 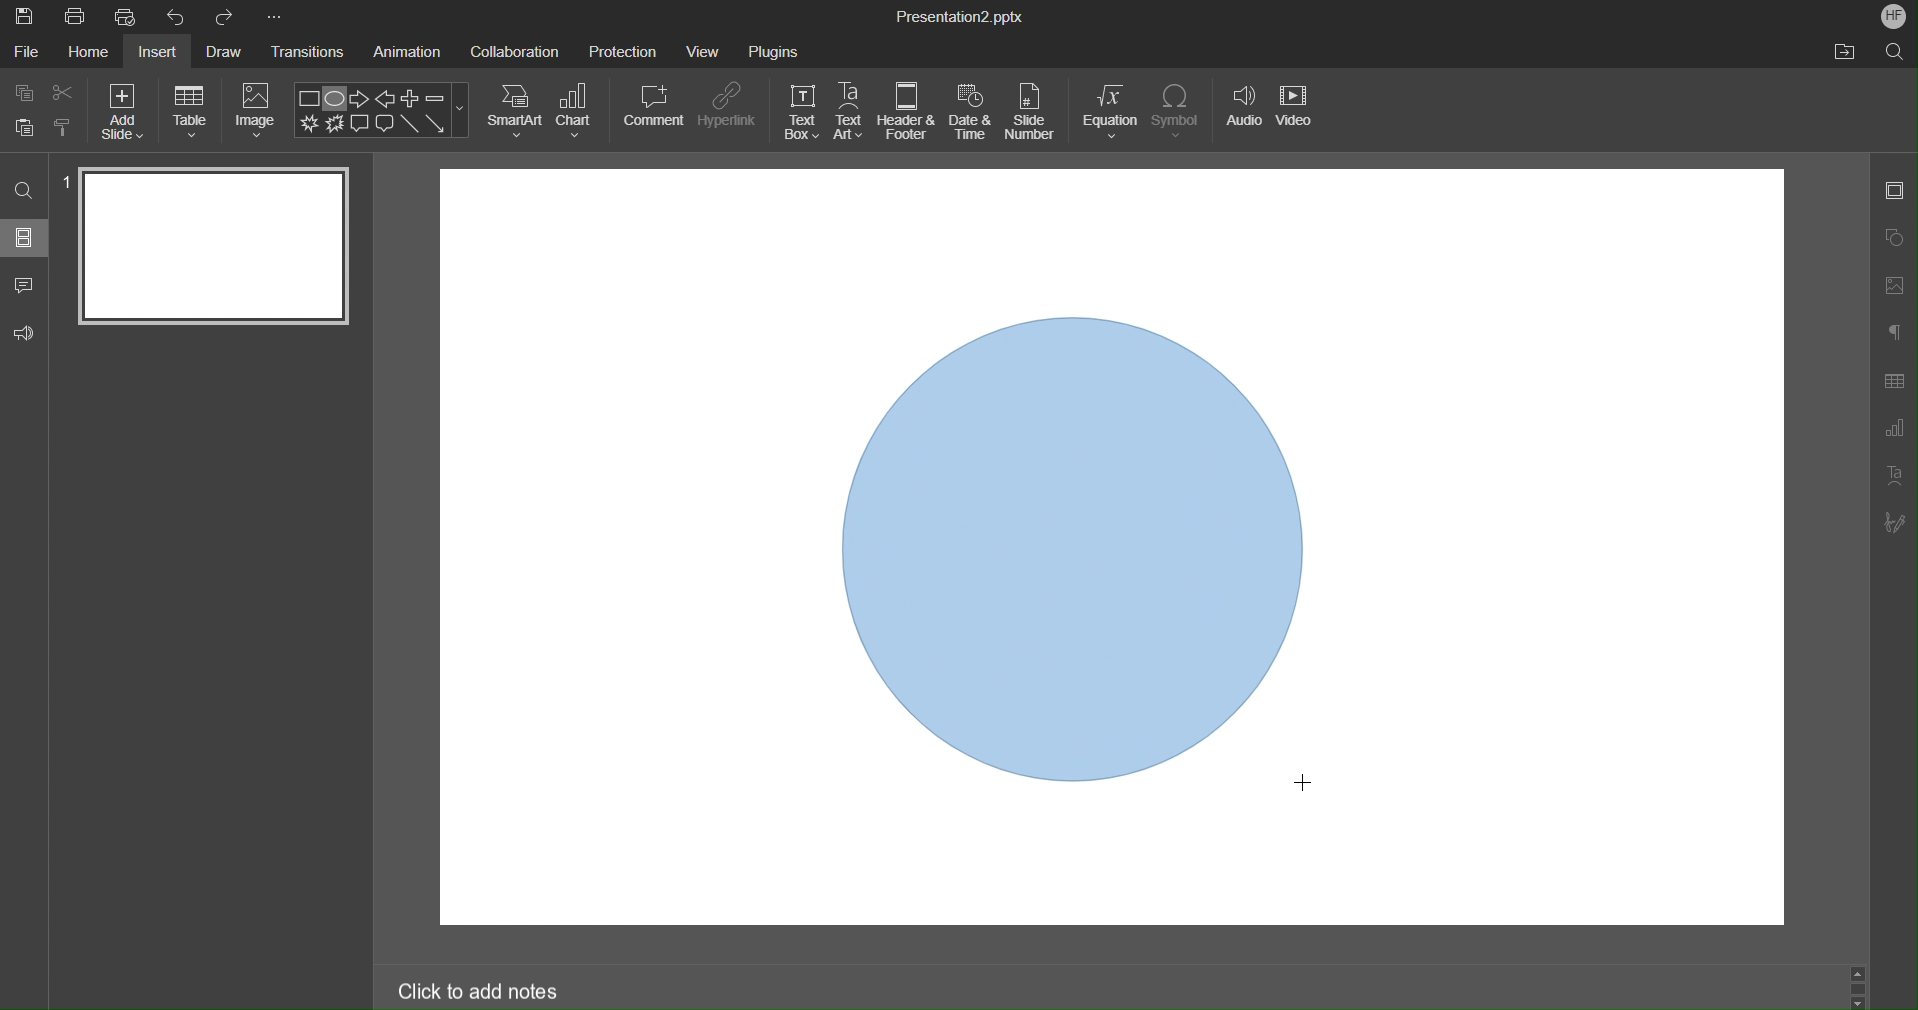 I want to click on Video, so click(x=1298, y=114).